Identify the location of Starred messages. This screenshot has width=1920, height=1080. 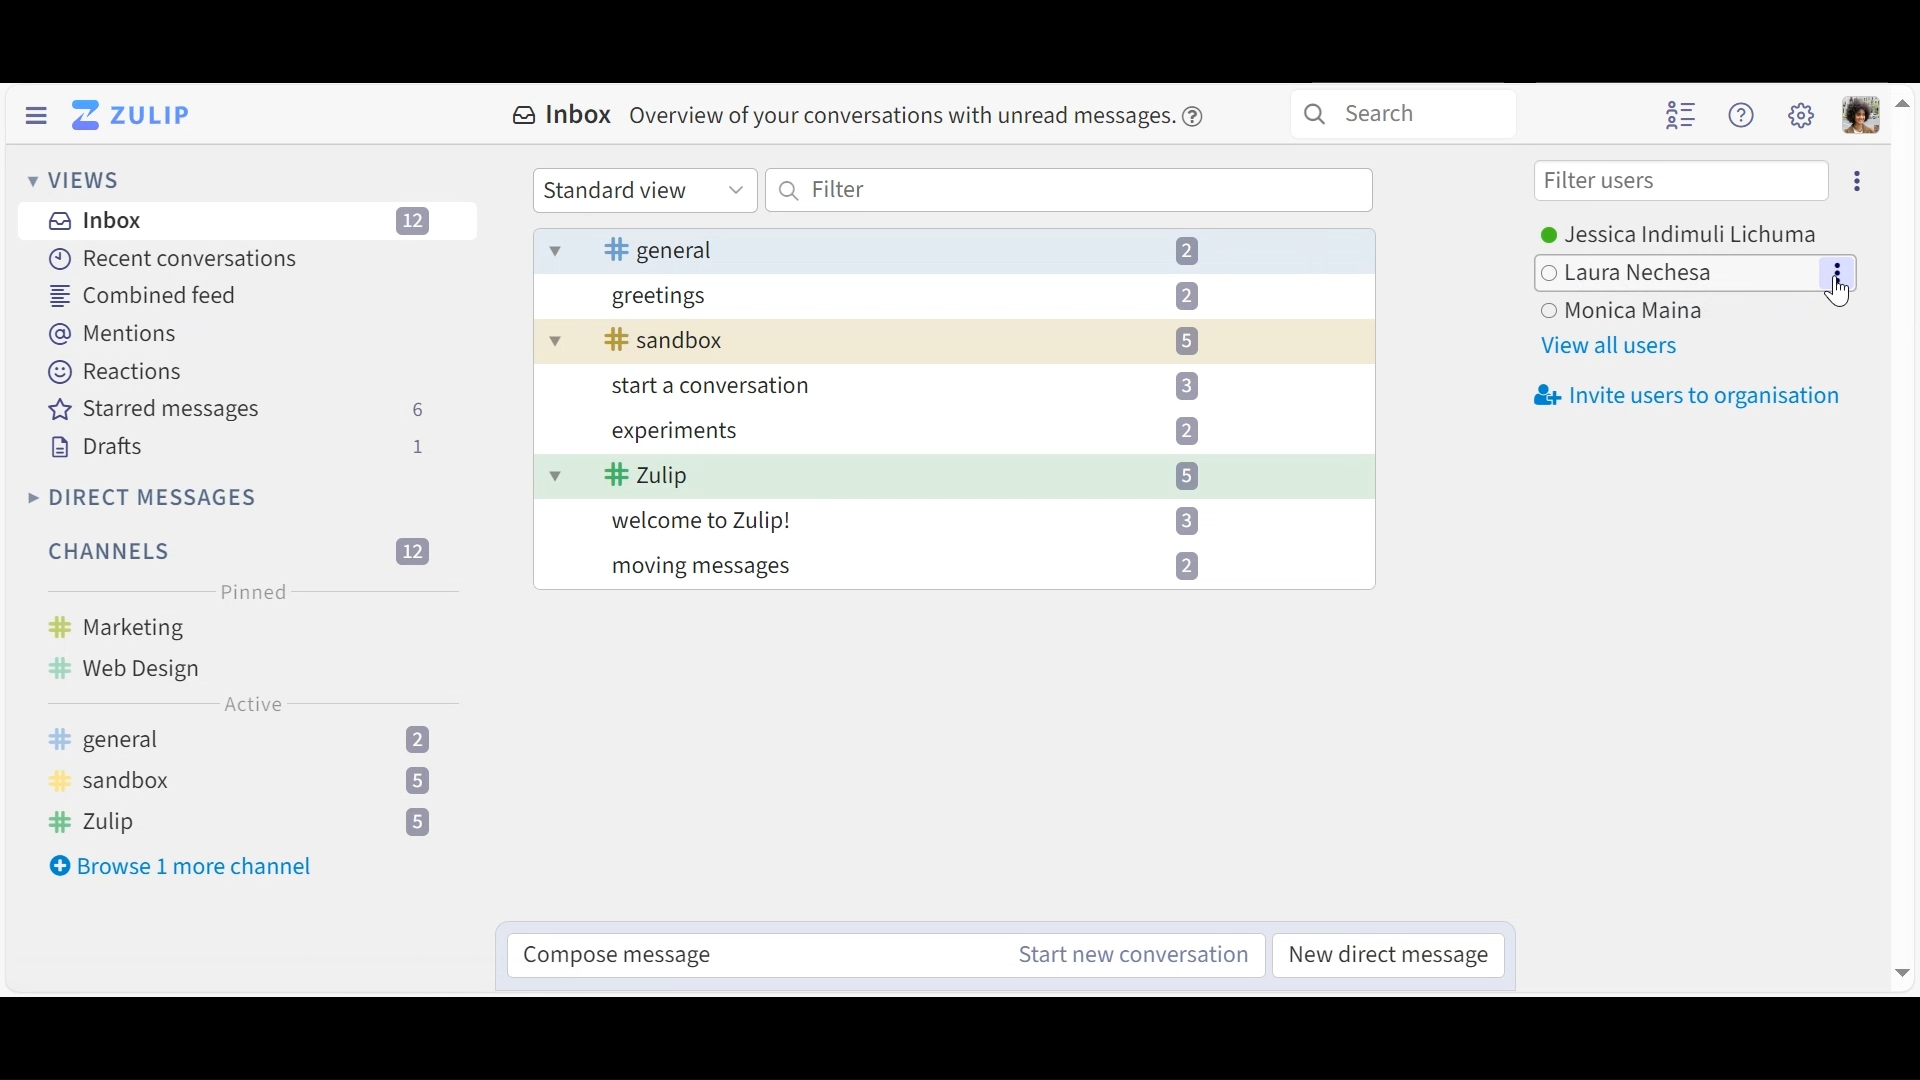
(237, 410).